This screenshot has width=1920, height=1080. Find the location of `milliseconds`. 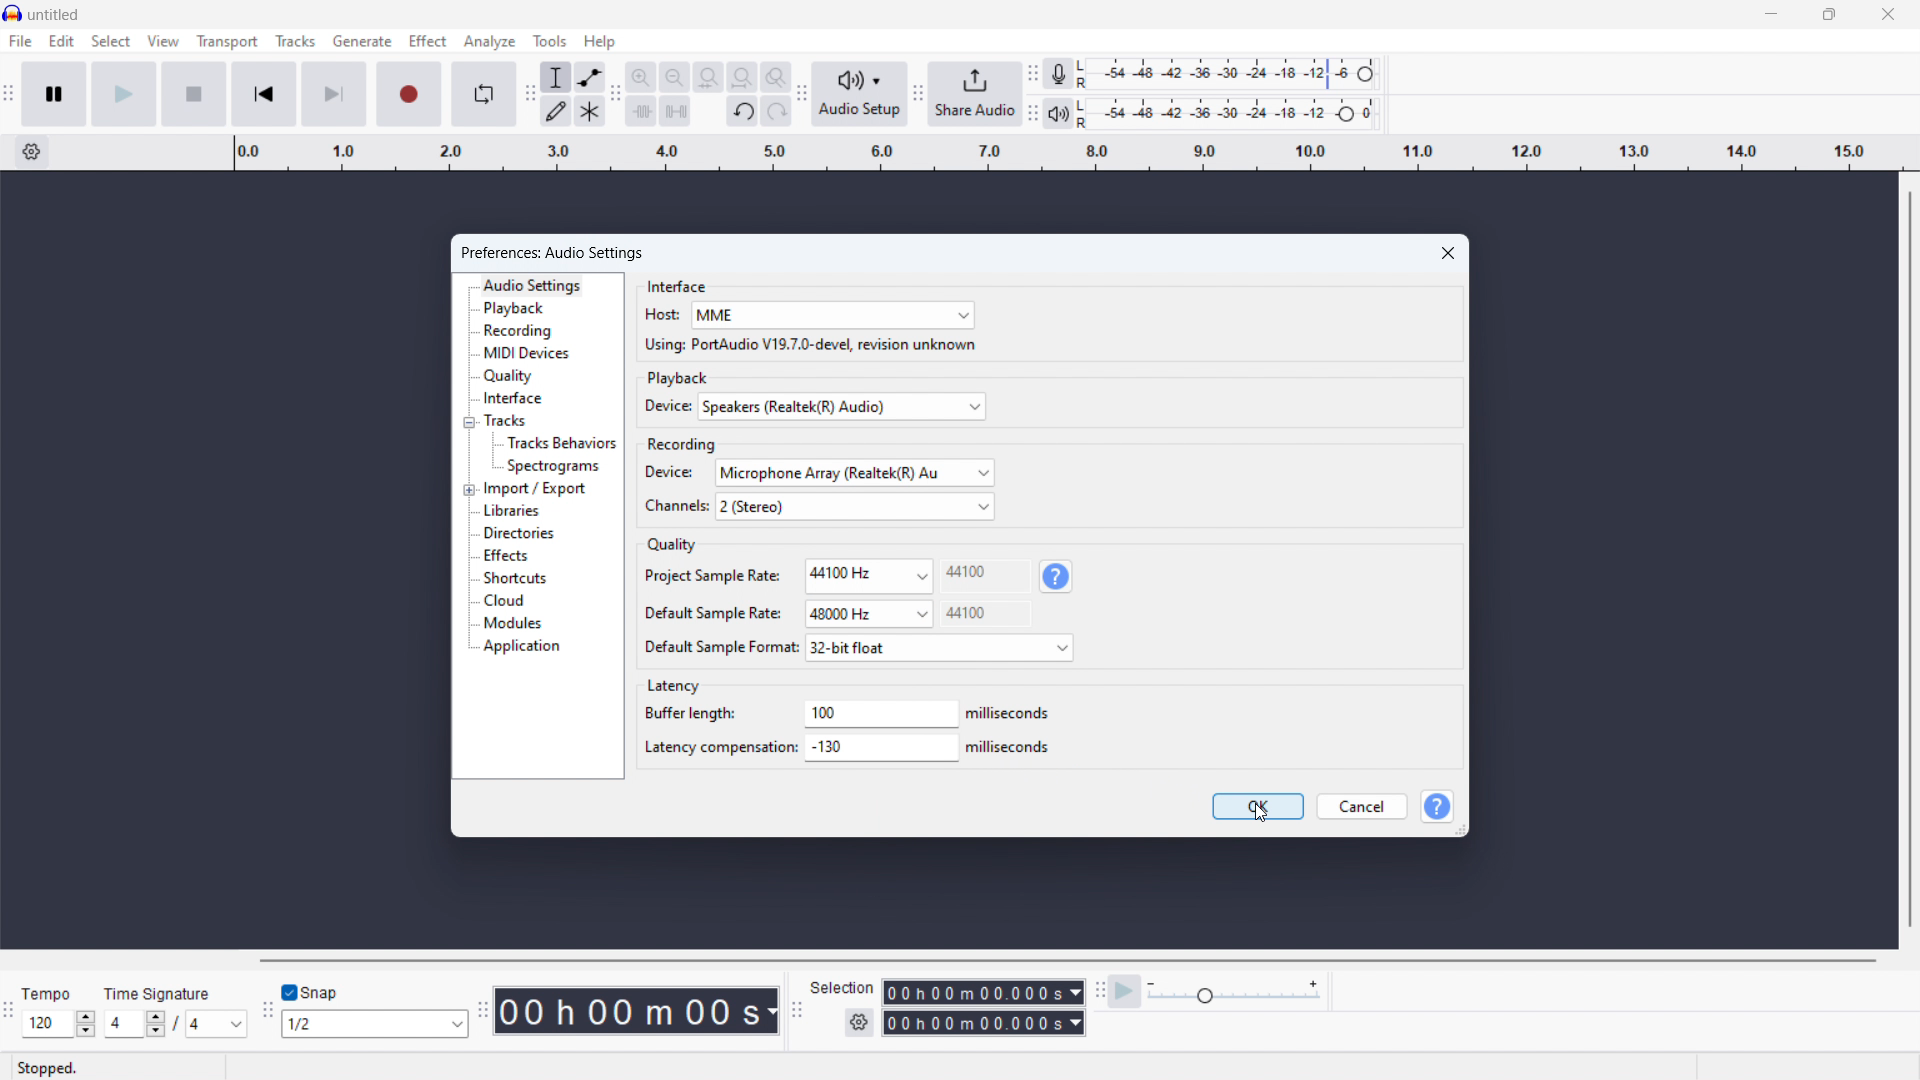

milliseconds is located at coordinates (1012, 747).